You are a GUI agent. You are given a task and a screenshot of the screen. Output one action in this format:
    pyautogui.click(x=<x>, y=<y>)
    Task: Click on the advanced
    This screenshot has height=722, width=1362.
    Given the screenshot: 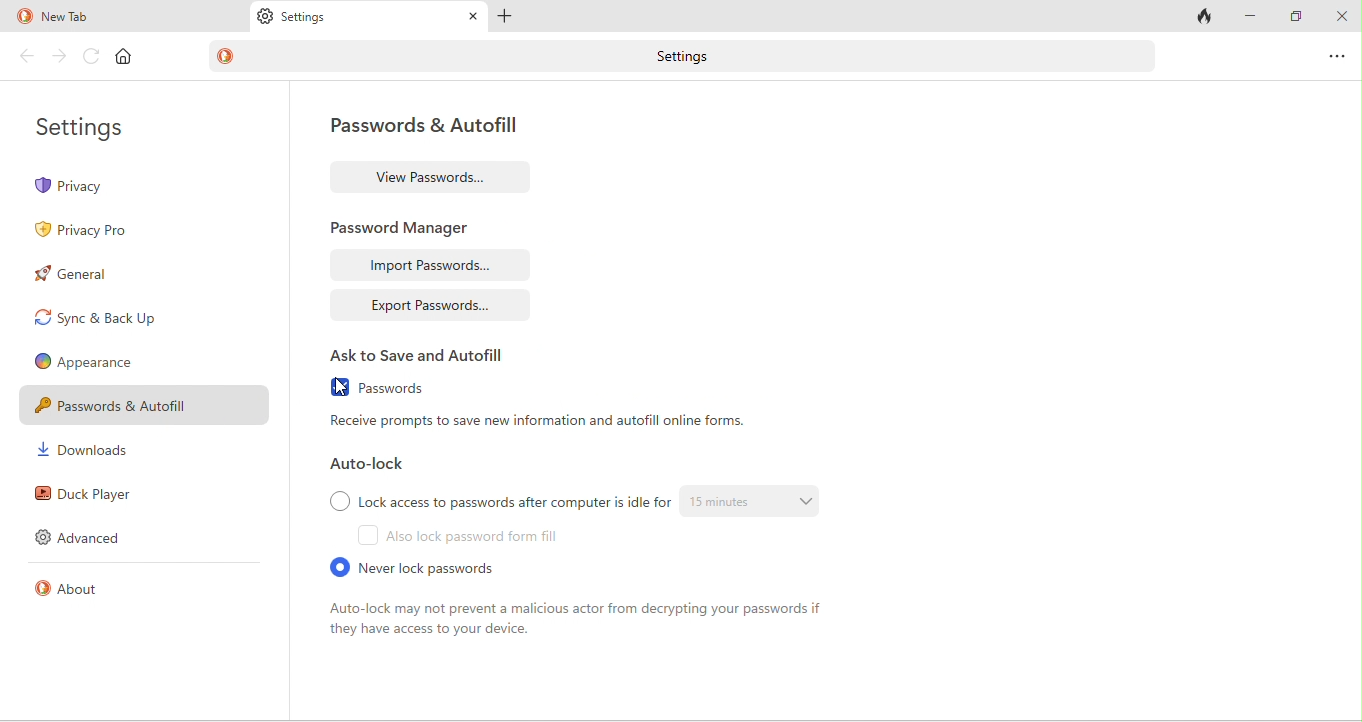 What is the action you would take?
    pyautogui.click(x=88, y=540)
    